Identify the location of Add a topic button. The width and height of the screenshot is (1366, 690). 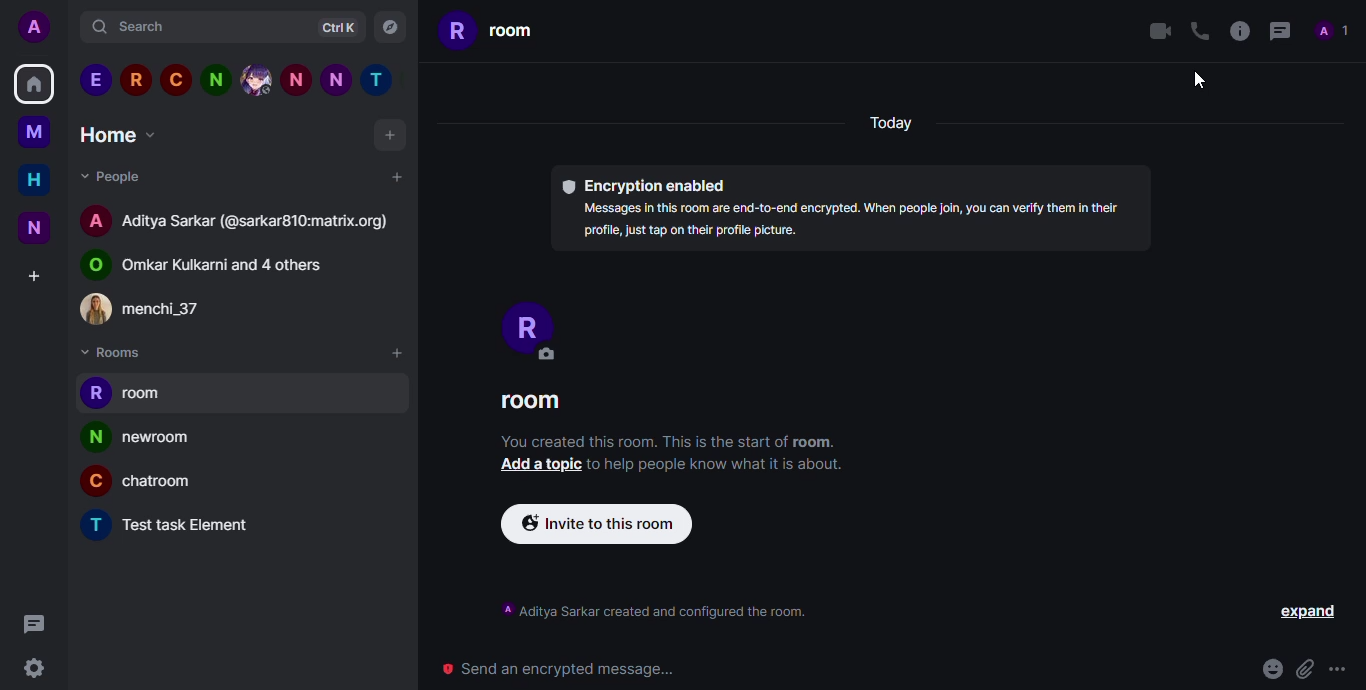
(530, 464).